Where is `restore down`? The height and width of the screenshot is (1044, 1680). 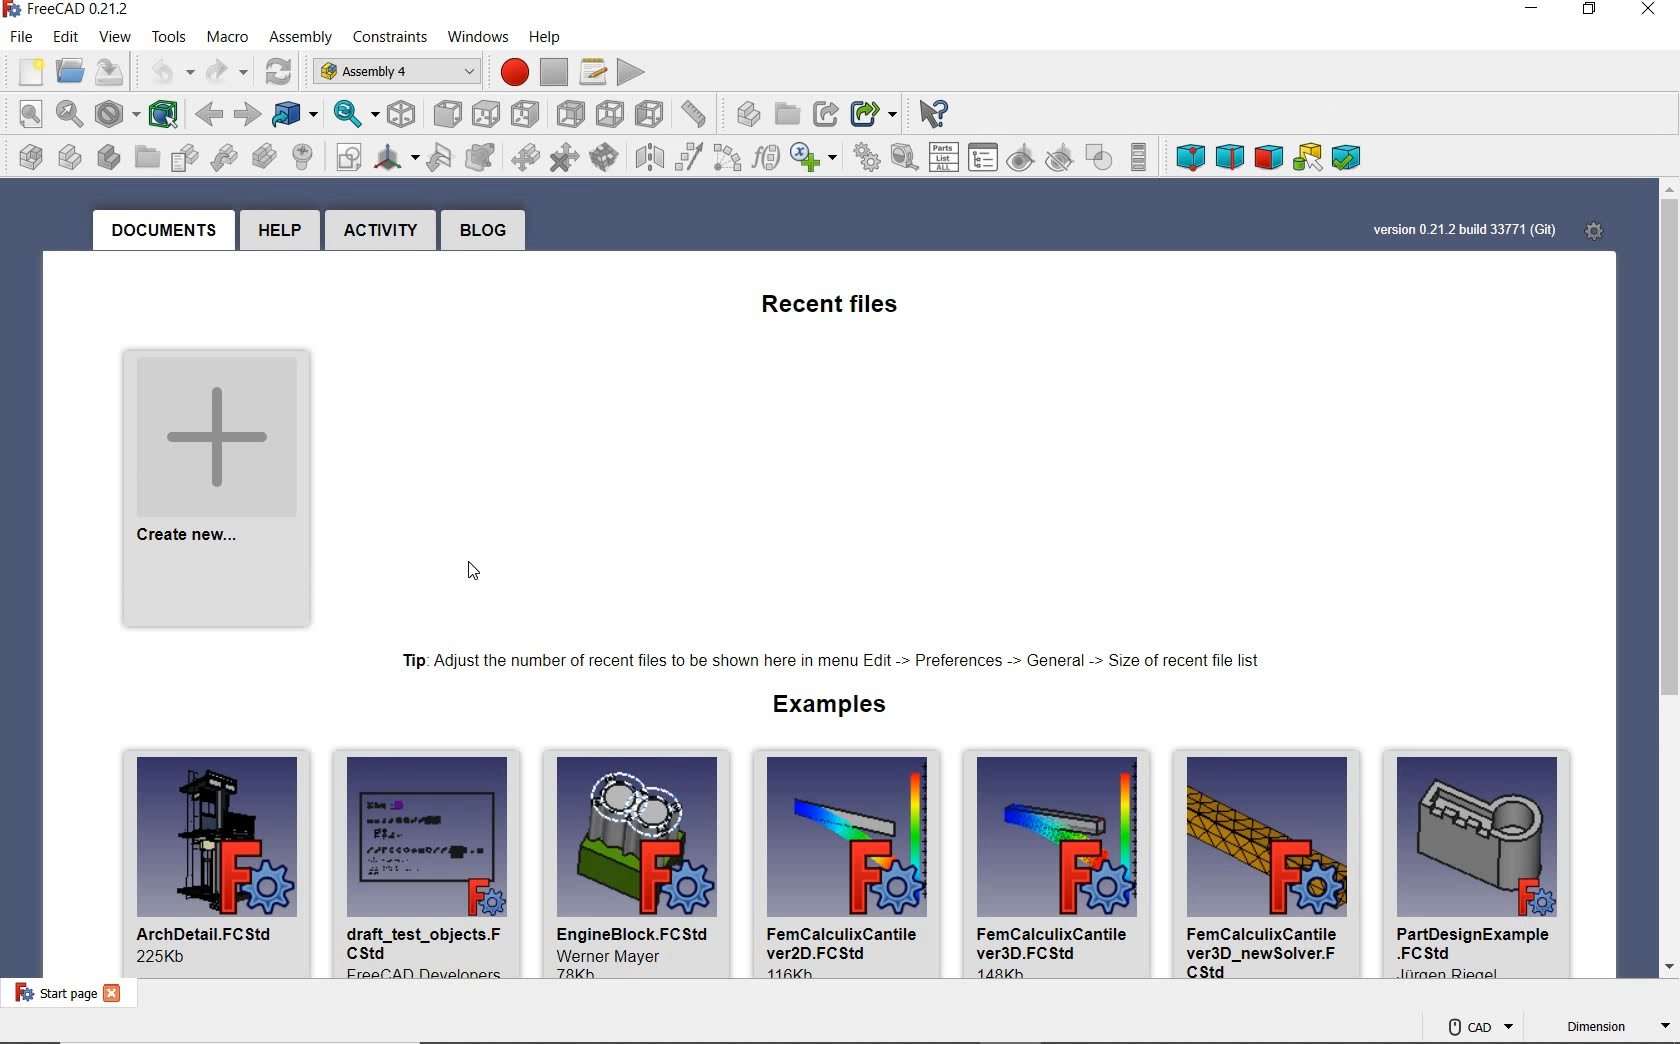 restore down is located at coordinates (1591, 10).